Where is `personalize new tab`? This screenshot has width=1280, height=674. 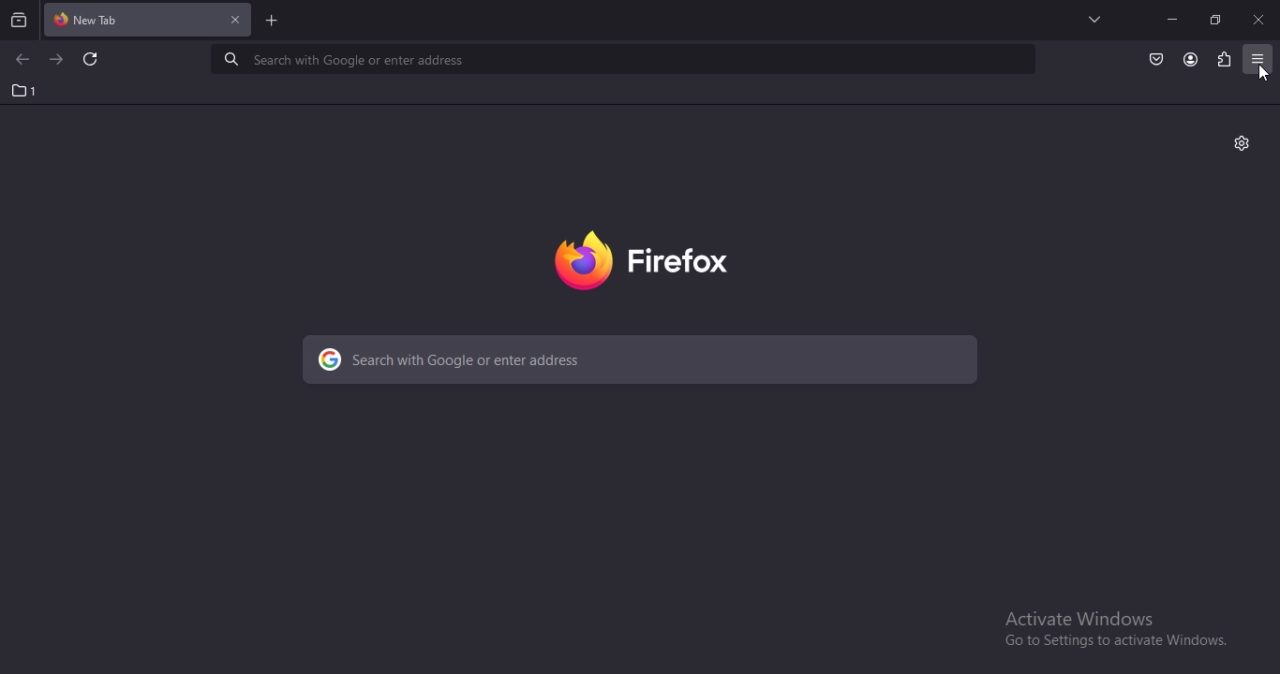
personalize new tab is located at coordinates (1241, 142).